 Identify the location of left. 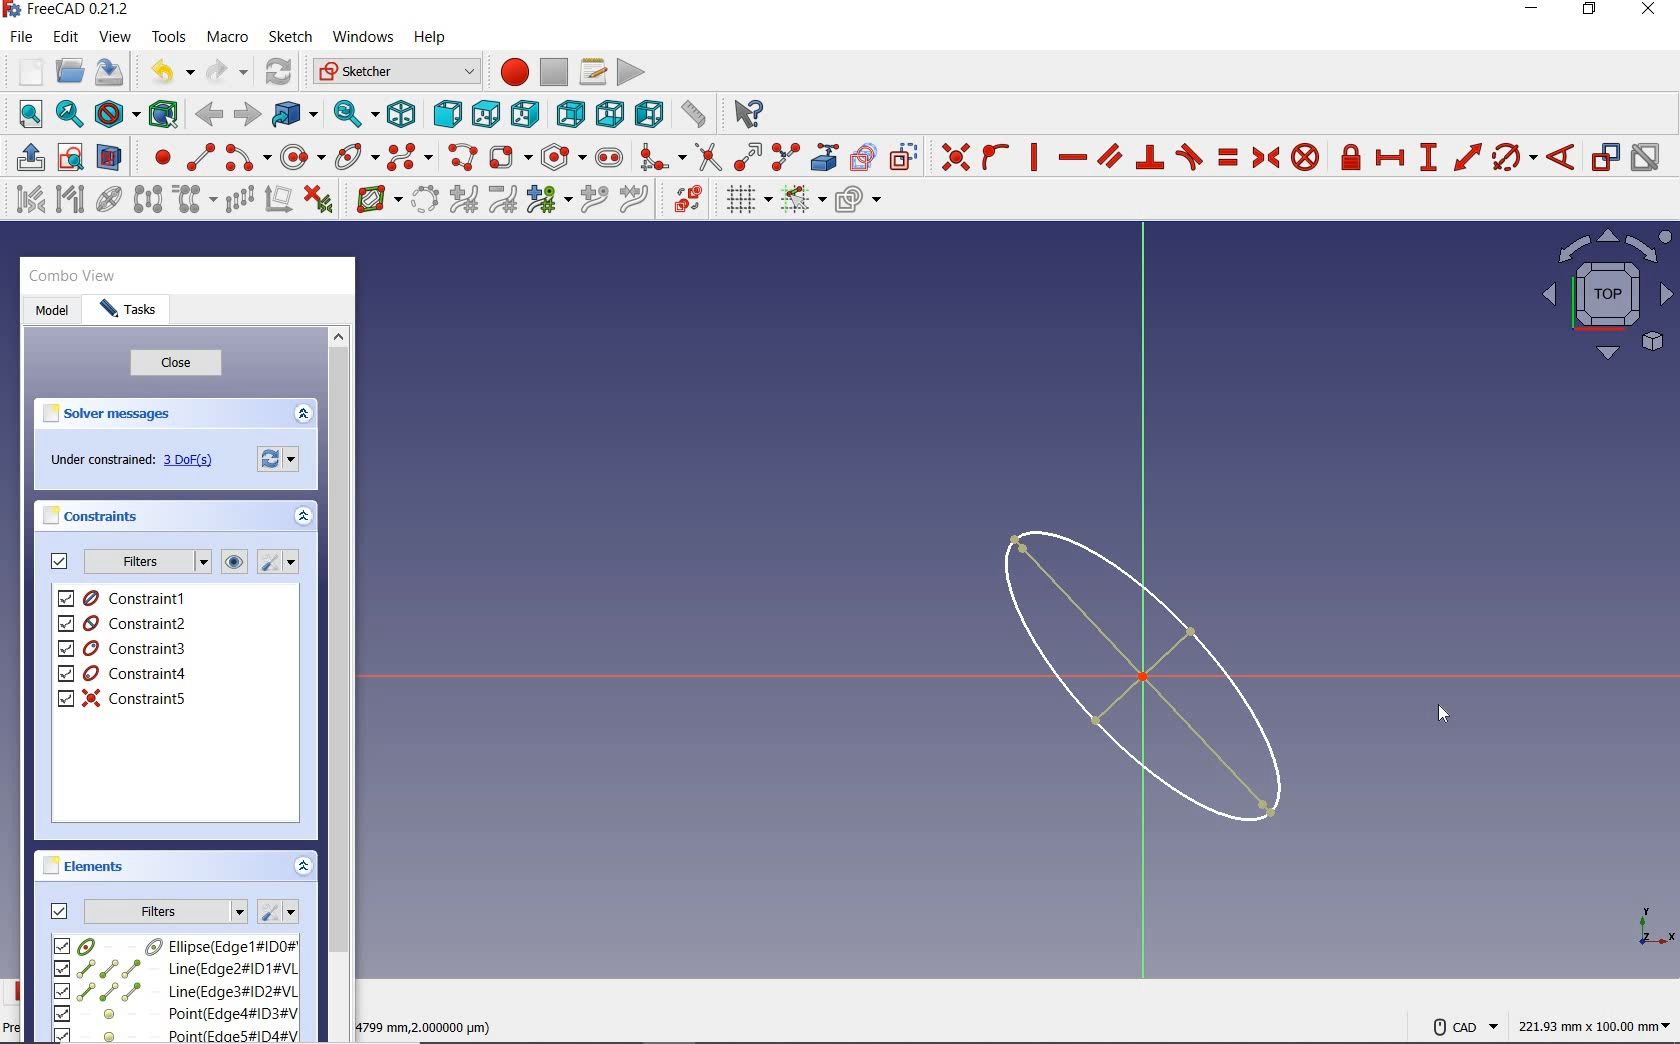
(650, 113).